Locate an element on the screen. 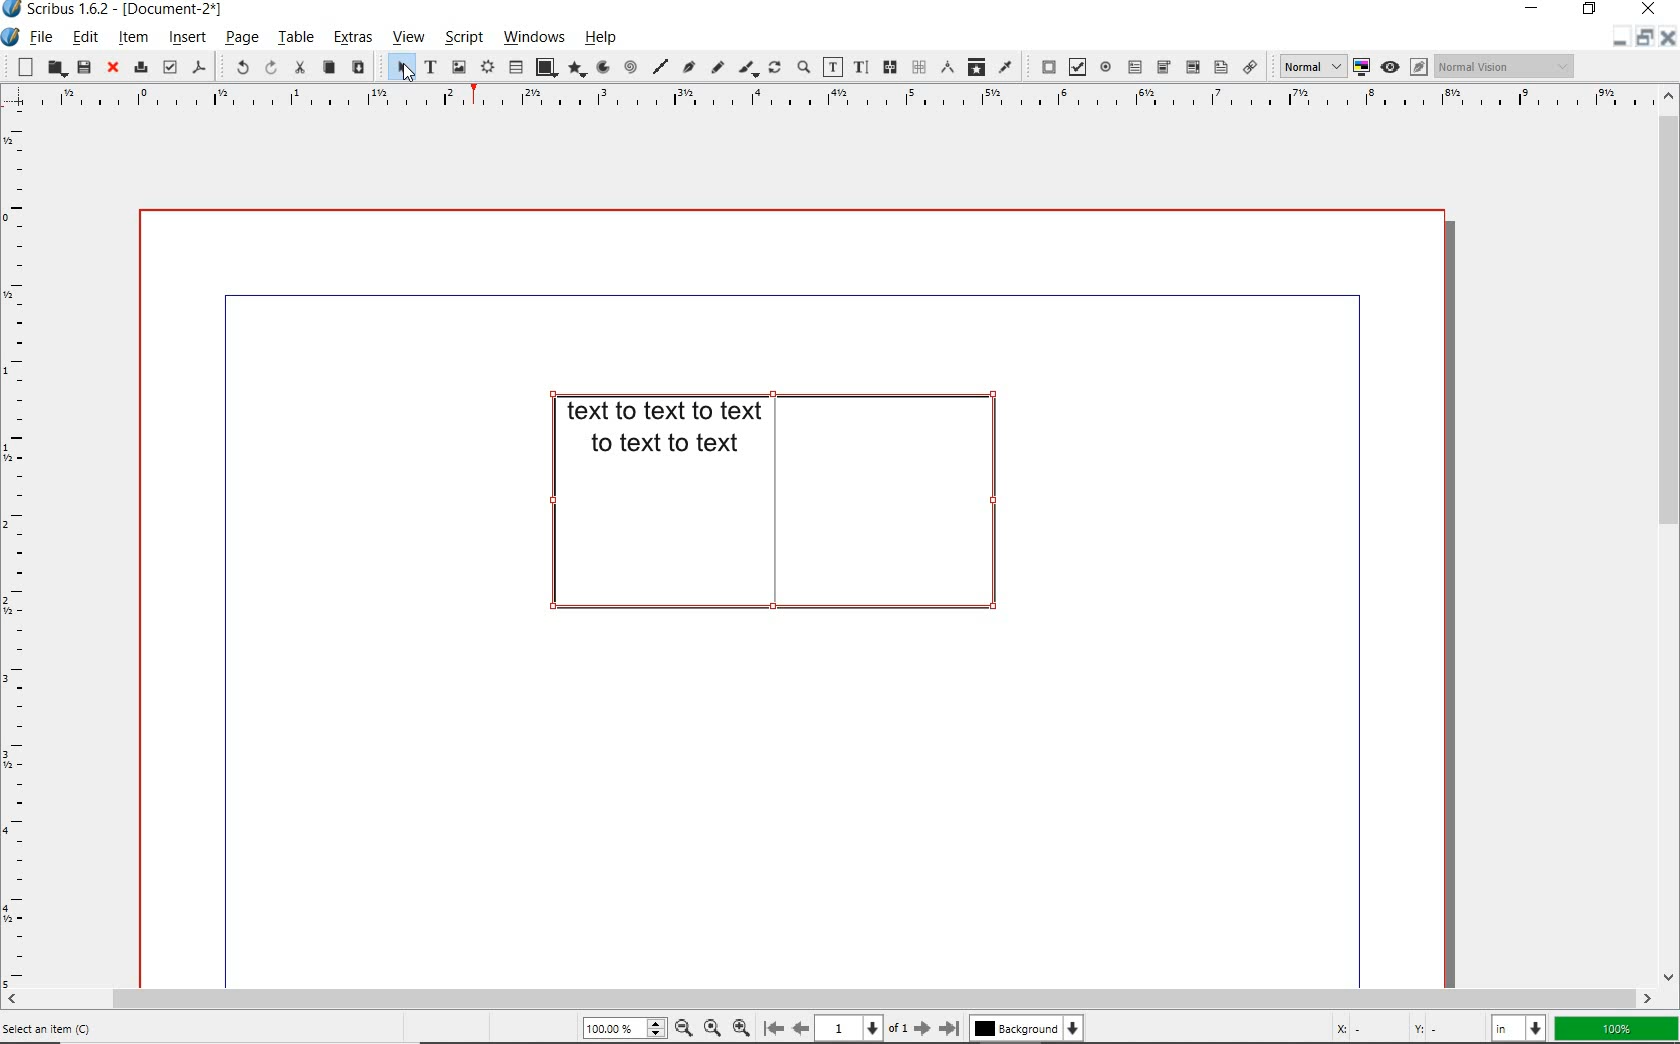 Image resolution: width=1680 pixels, height=1044 pixels. pdf text field is located at coordinates (1135, 67).